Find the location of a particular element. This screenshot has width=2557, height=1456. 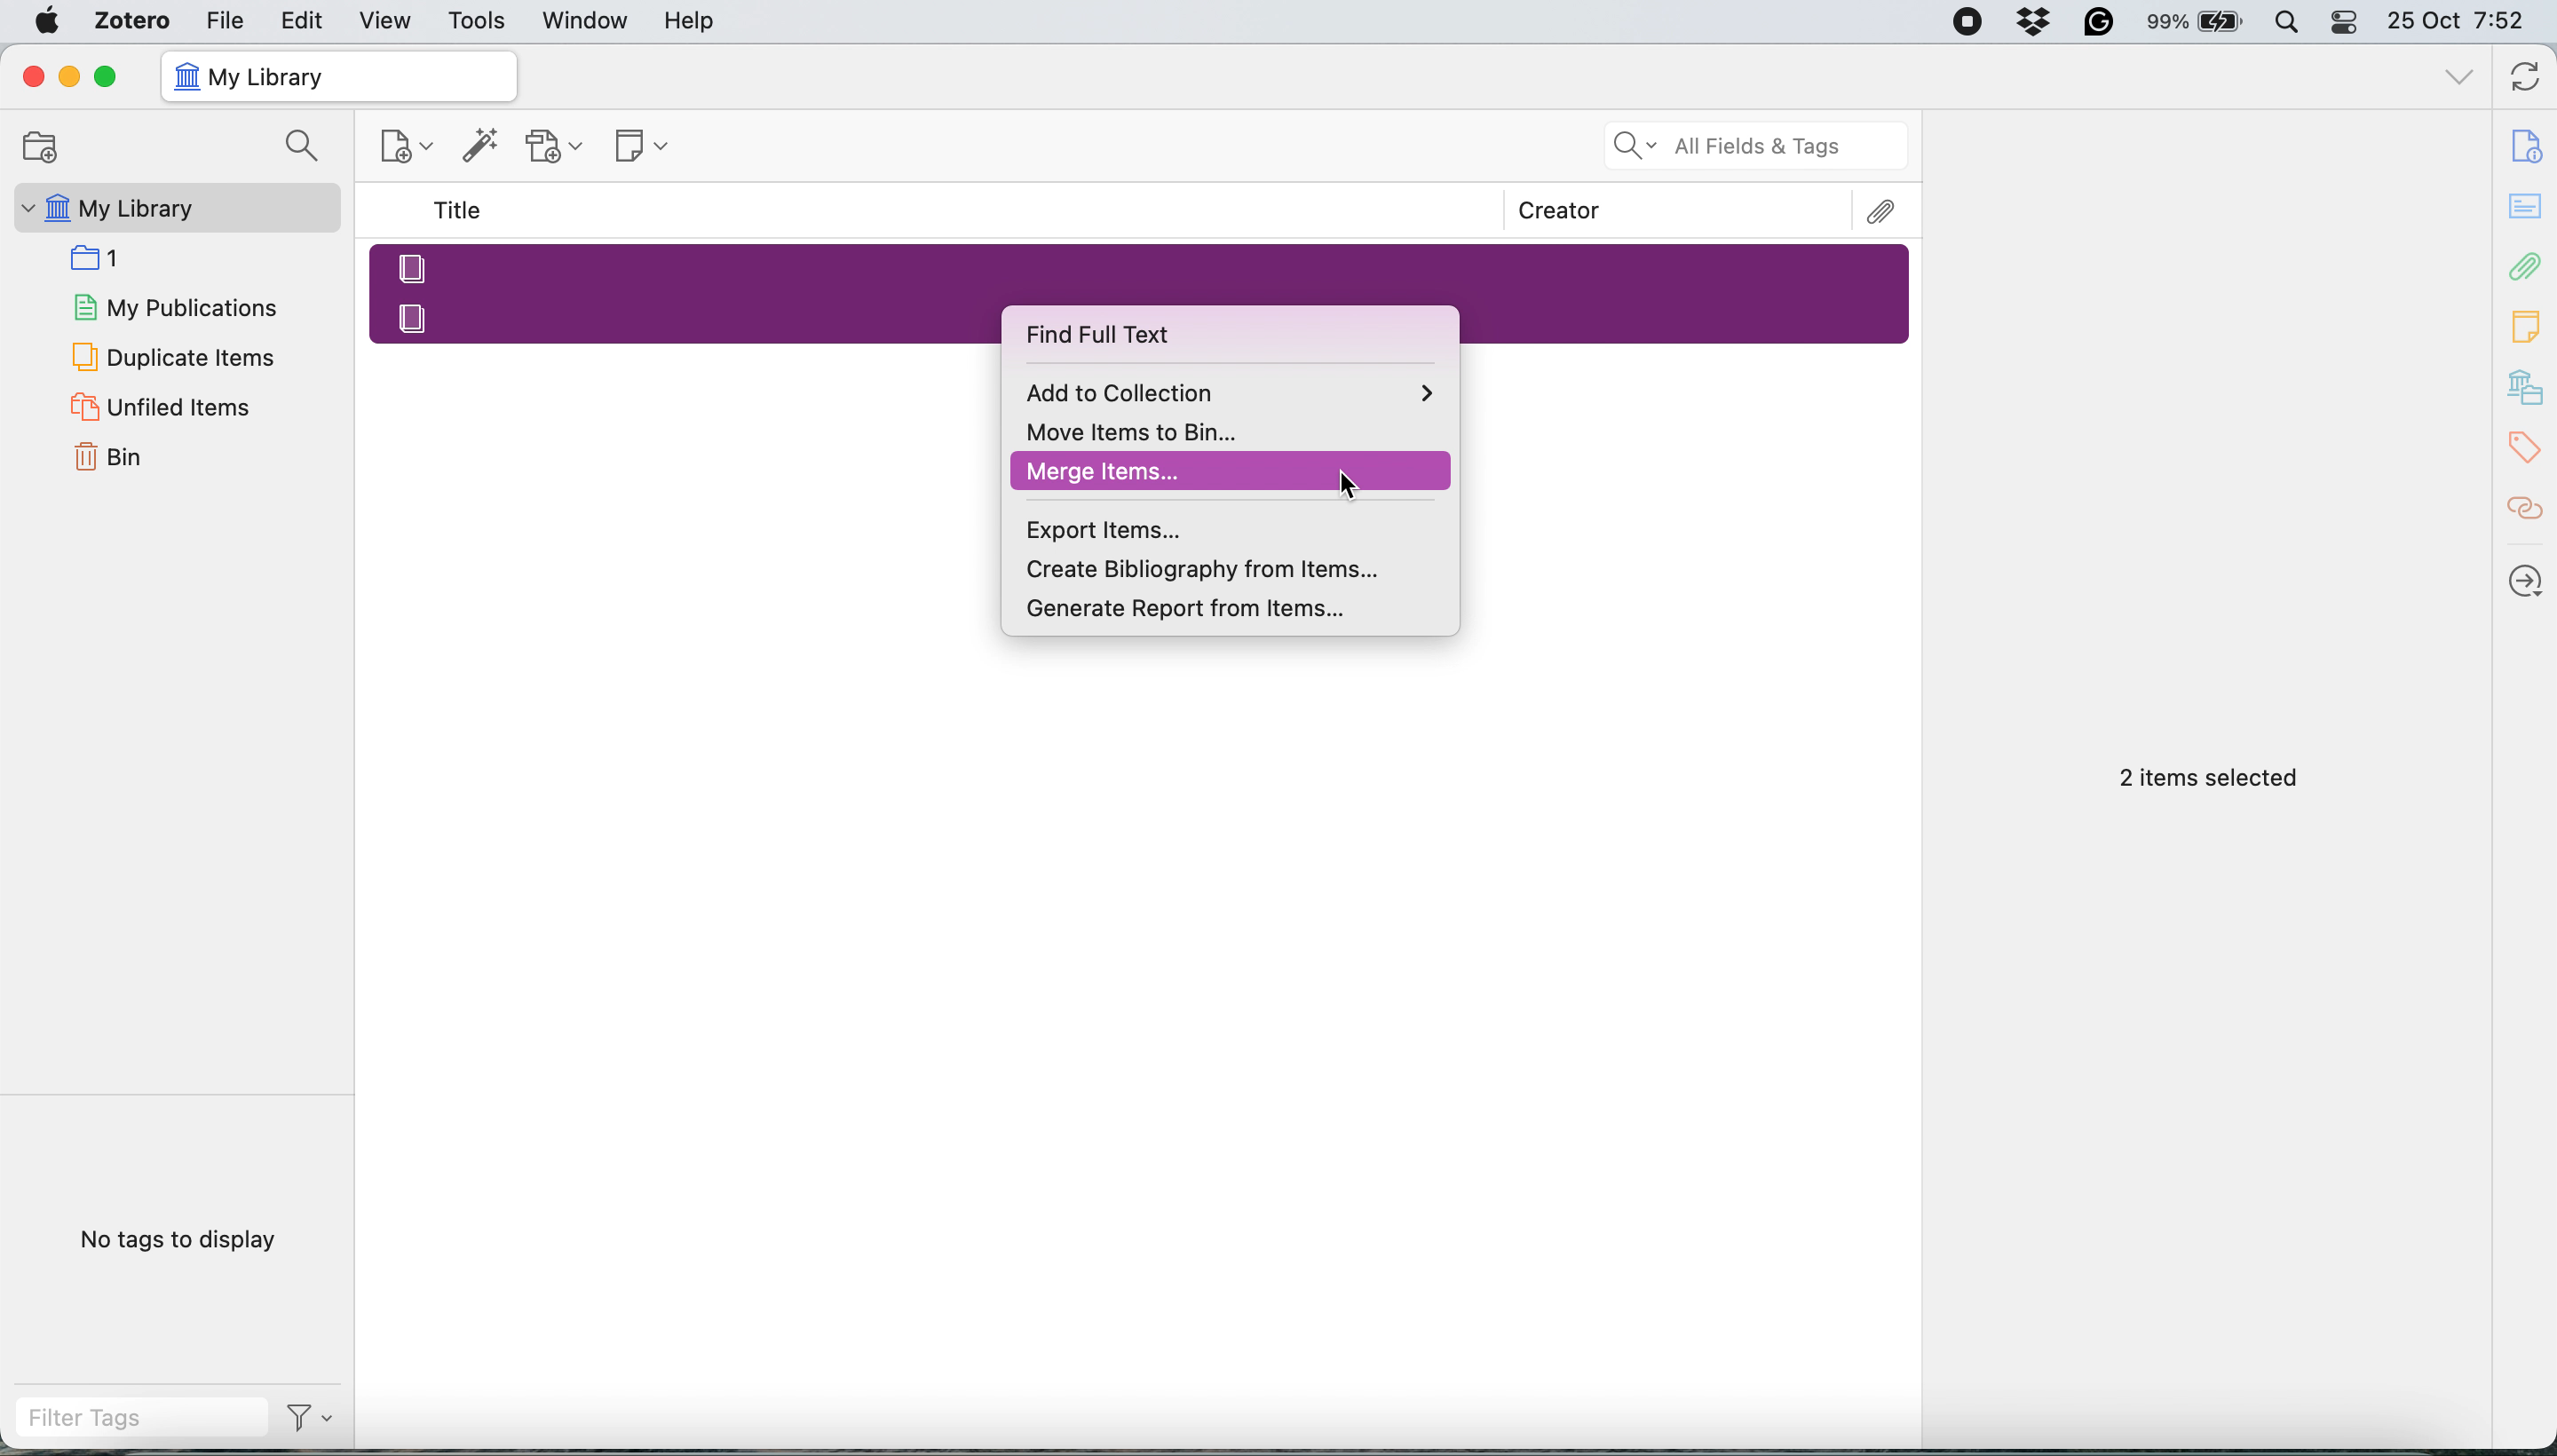

2 items selected is located at coordinates (2210, 779).